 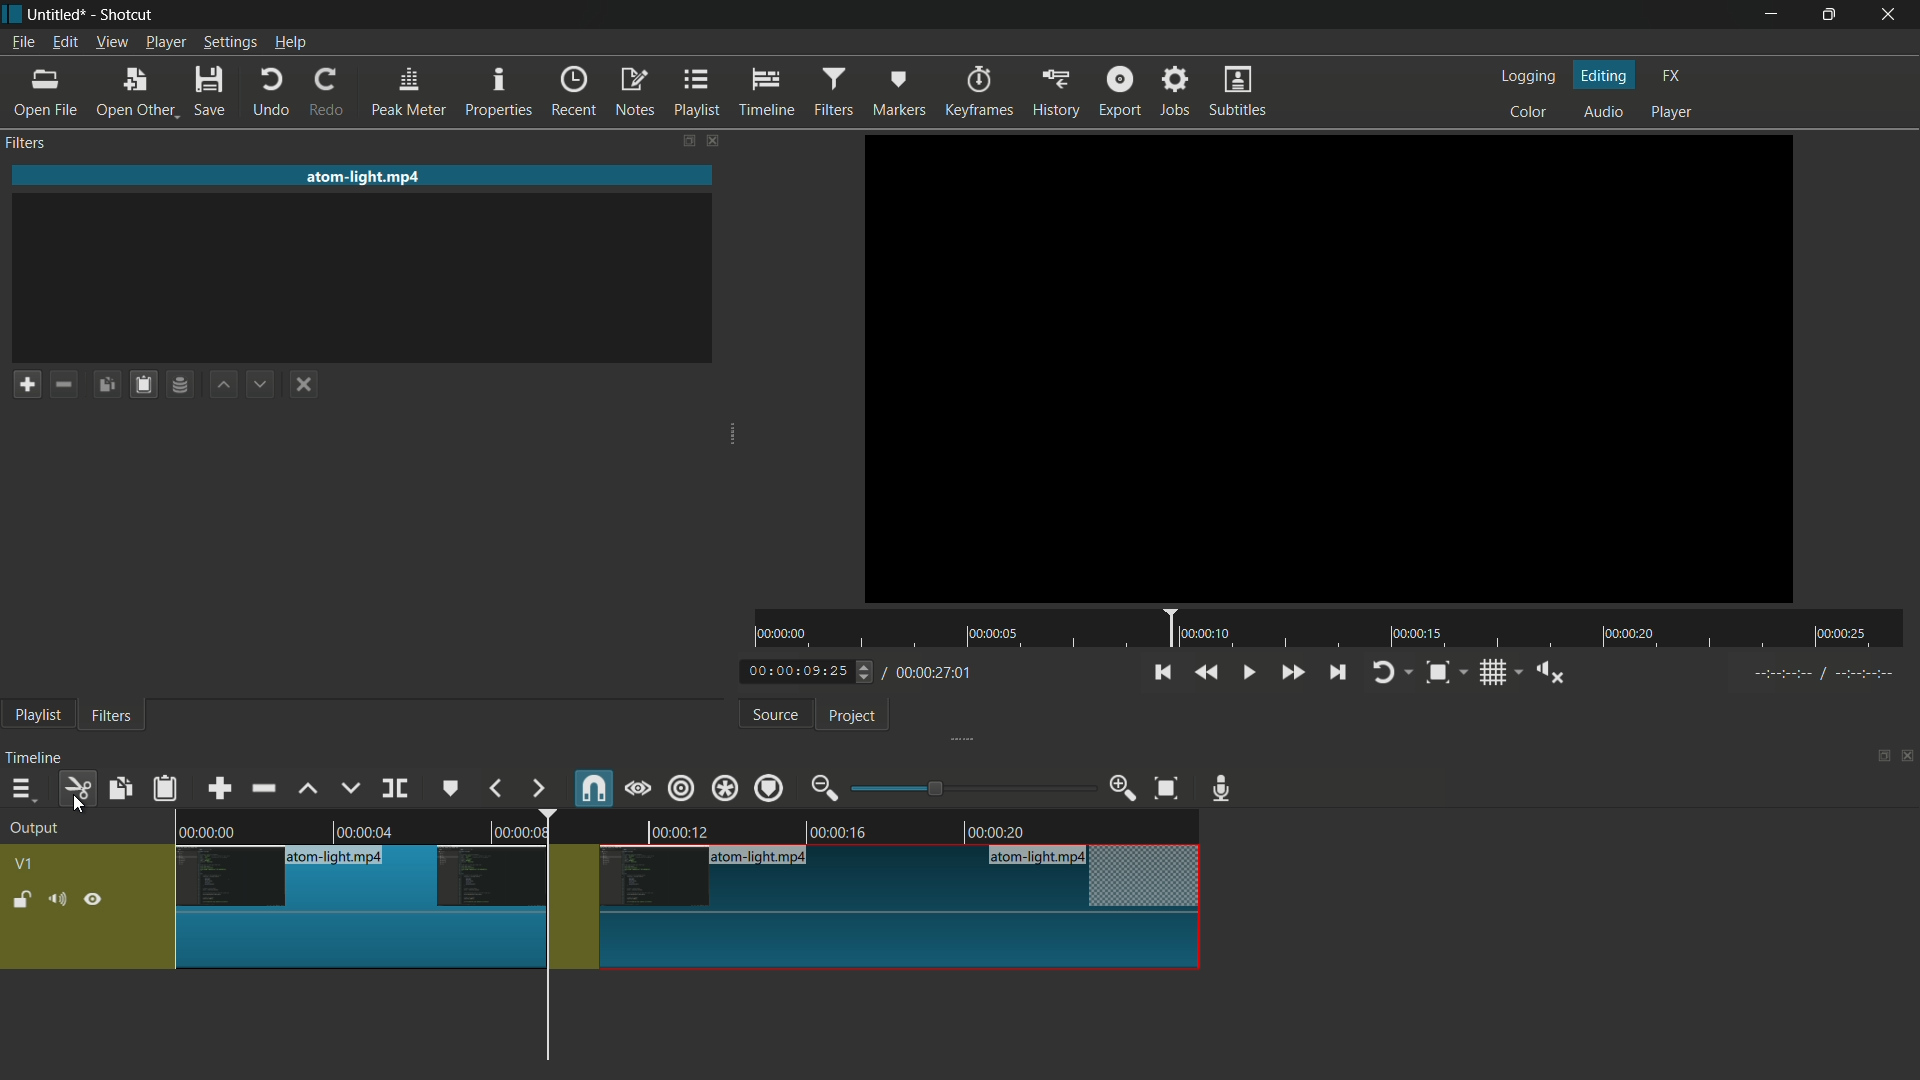 I want to click on undo, so click(x=272, y=93).